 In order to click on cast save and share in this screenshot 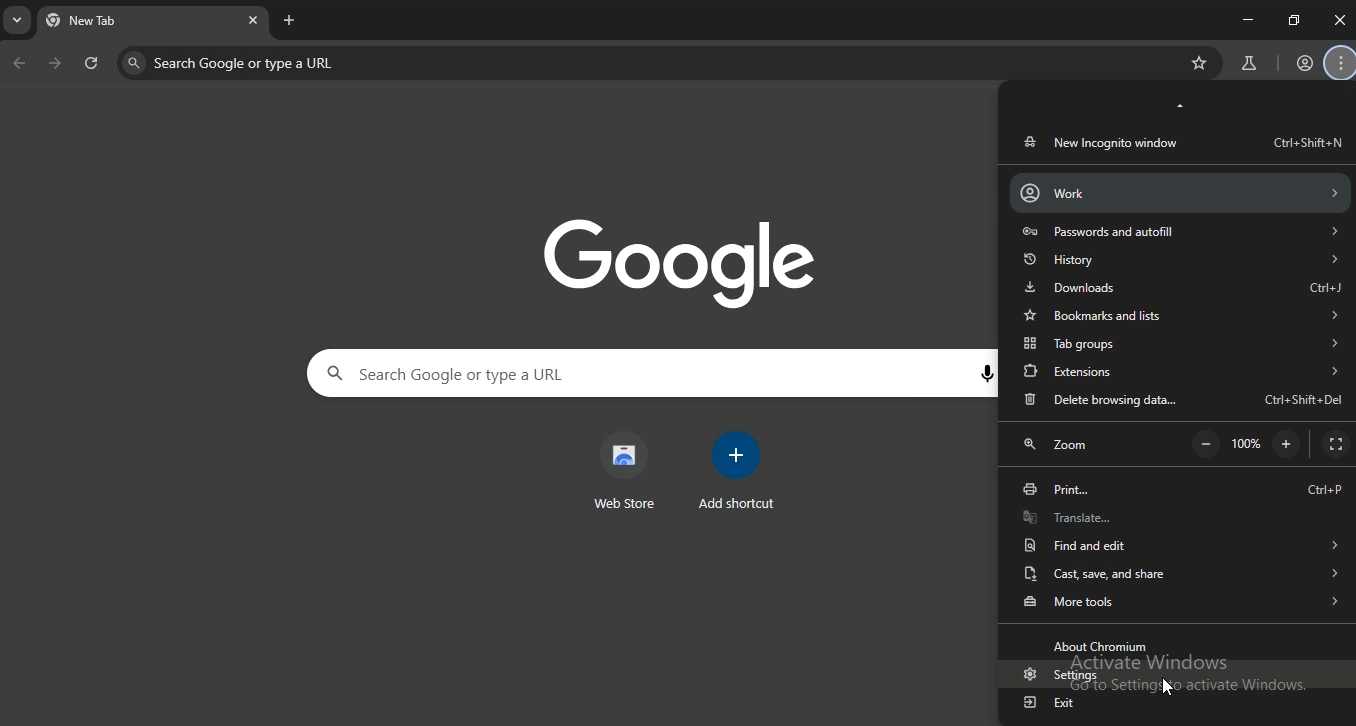, I will do `click(1176, 572)`.